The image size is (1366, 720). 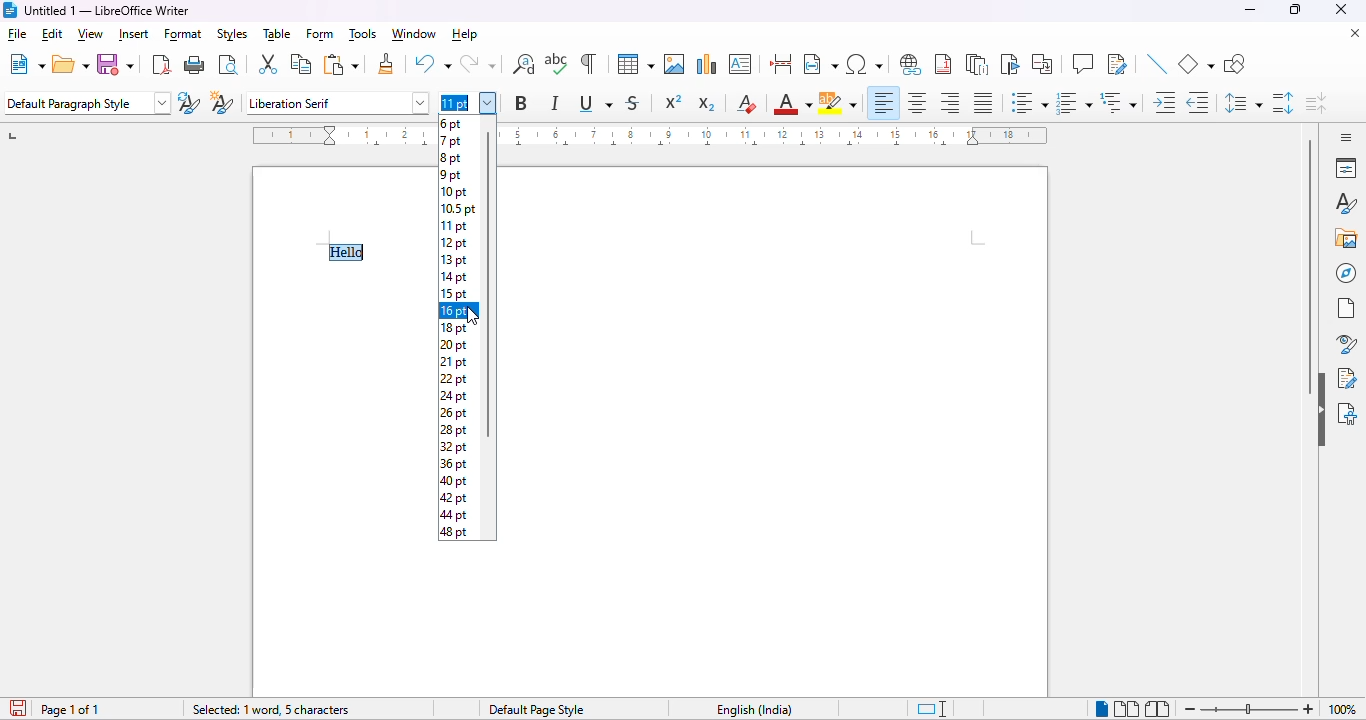 I want to click on 40 pt, so click(x=456, y=481).